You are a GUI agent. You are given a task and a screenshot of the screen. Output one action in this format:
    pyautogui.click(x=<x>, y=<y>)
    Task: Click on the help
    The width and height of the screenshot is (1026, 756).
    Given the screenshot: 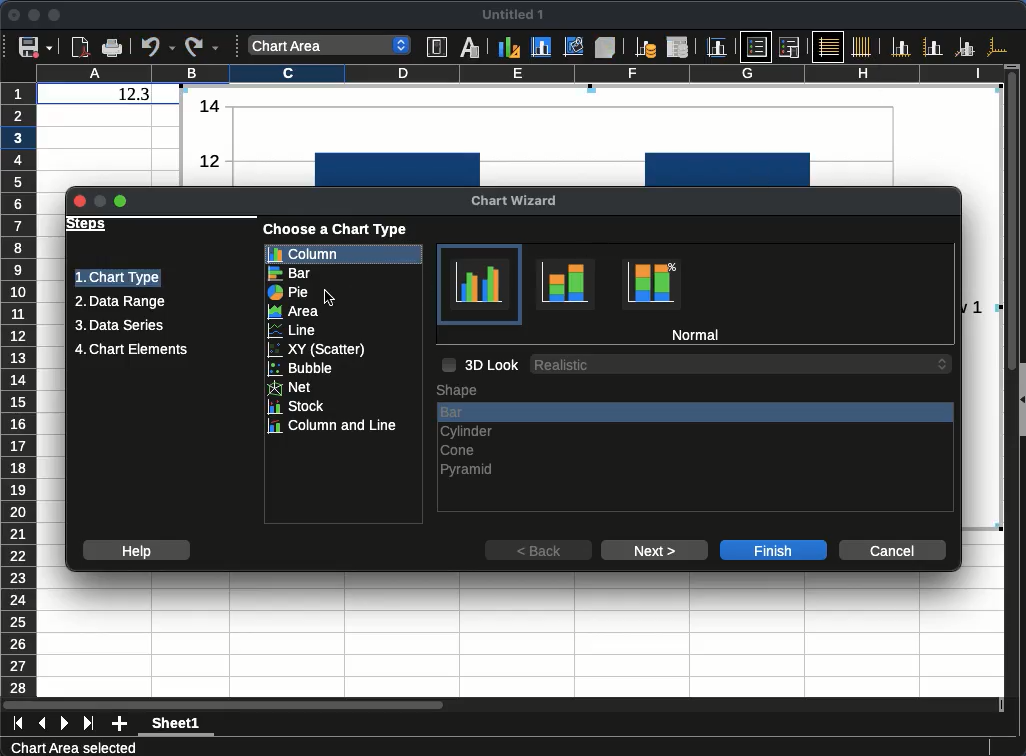 What is the action you would take?
    pyautogui.click(x=136, y=550)
    